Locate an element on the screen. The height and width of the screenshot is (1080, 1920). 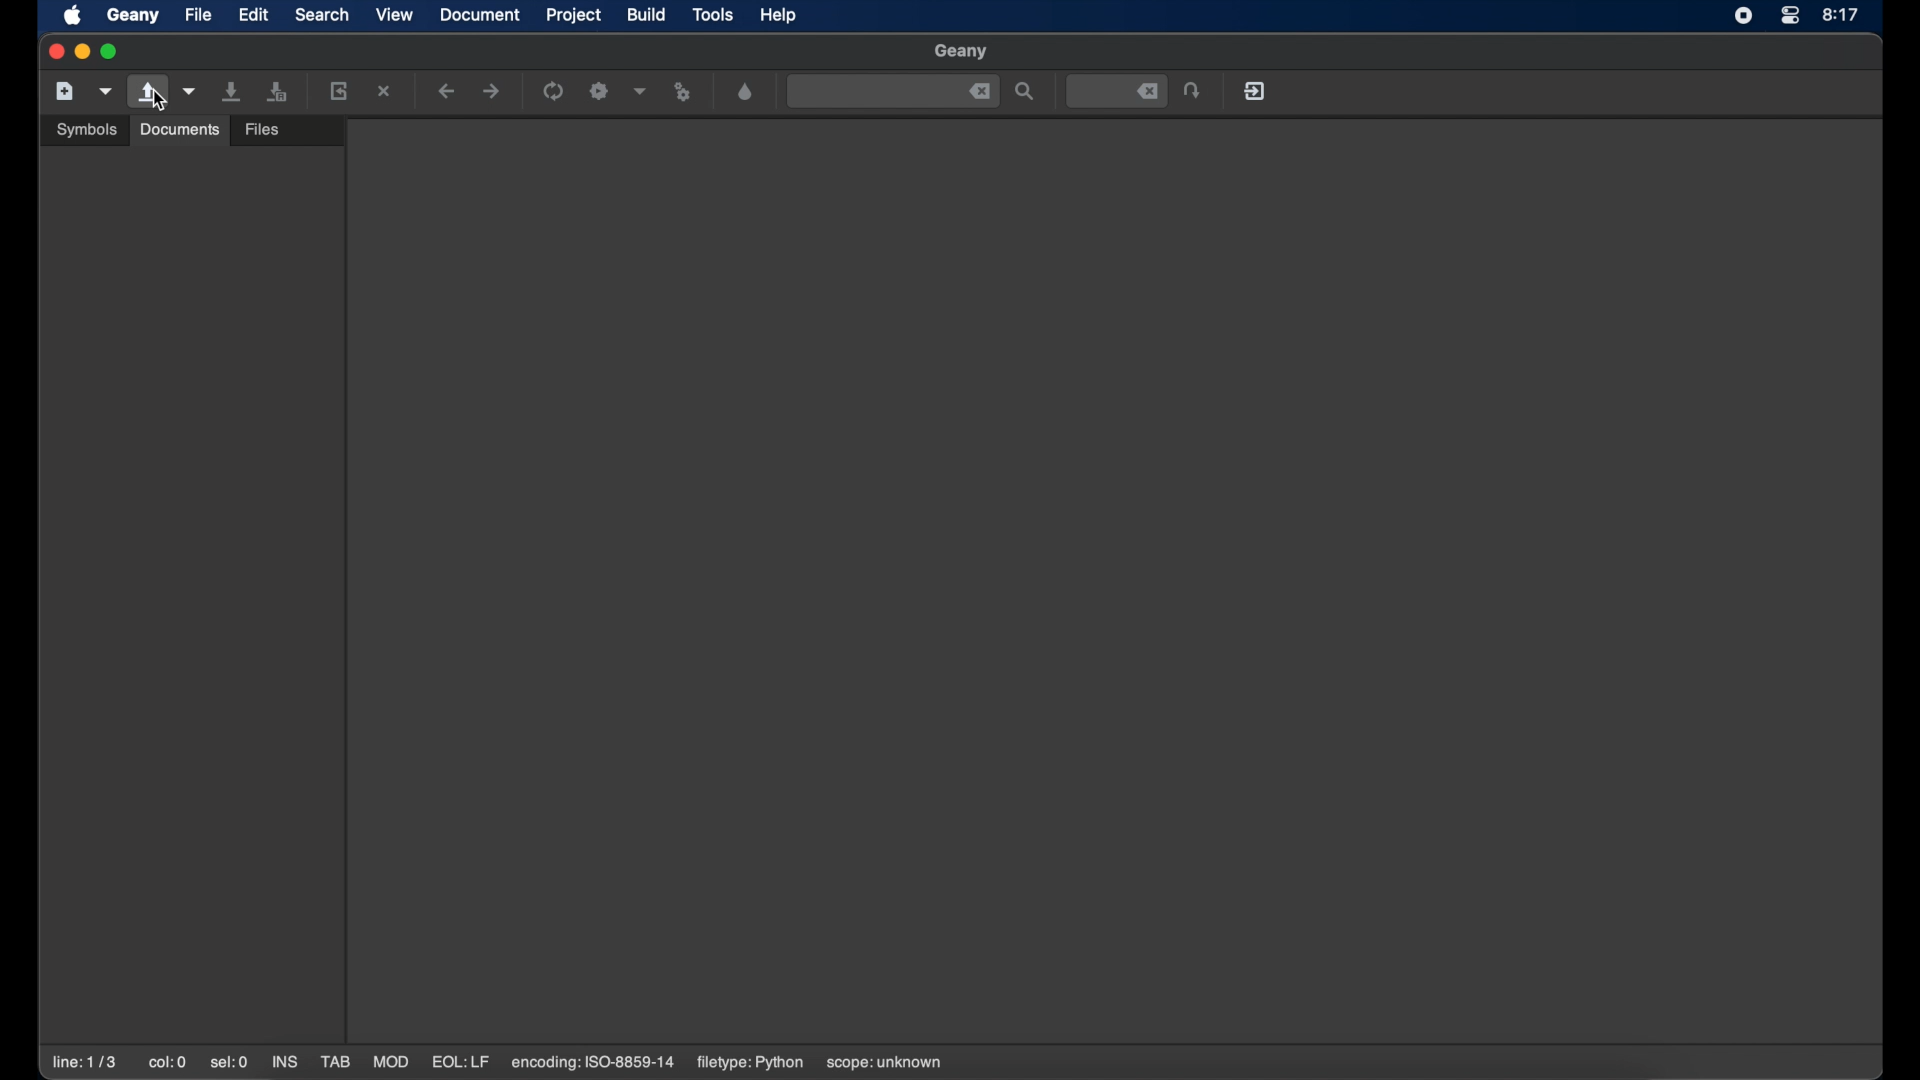
save all open files is located at coordinates (277, 91).